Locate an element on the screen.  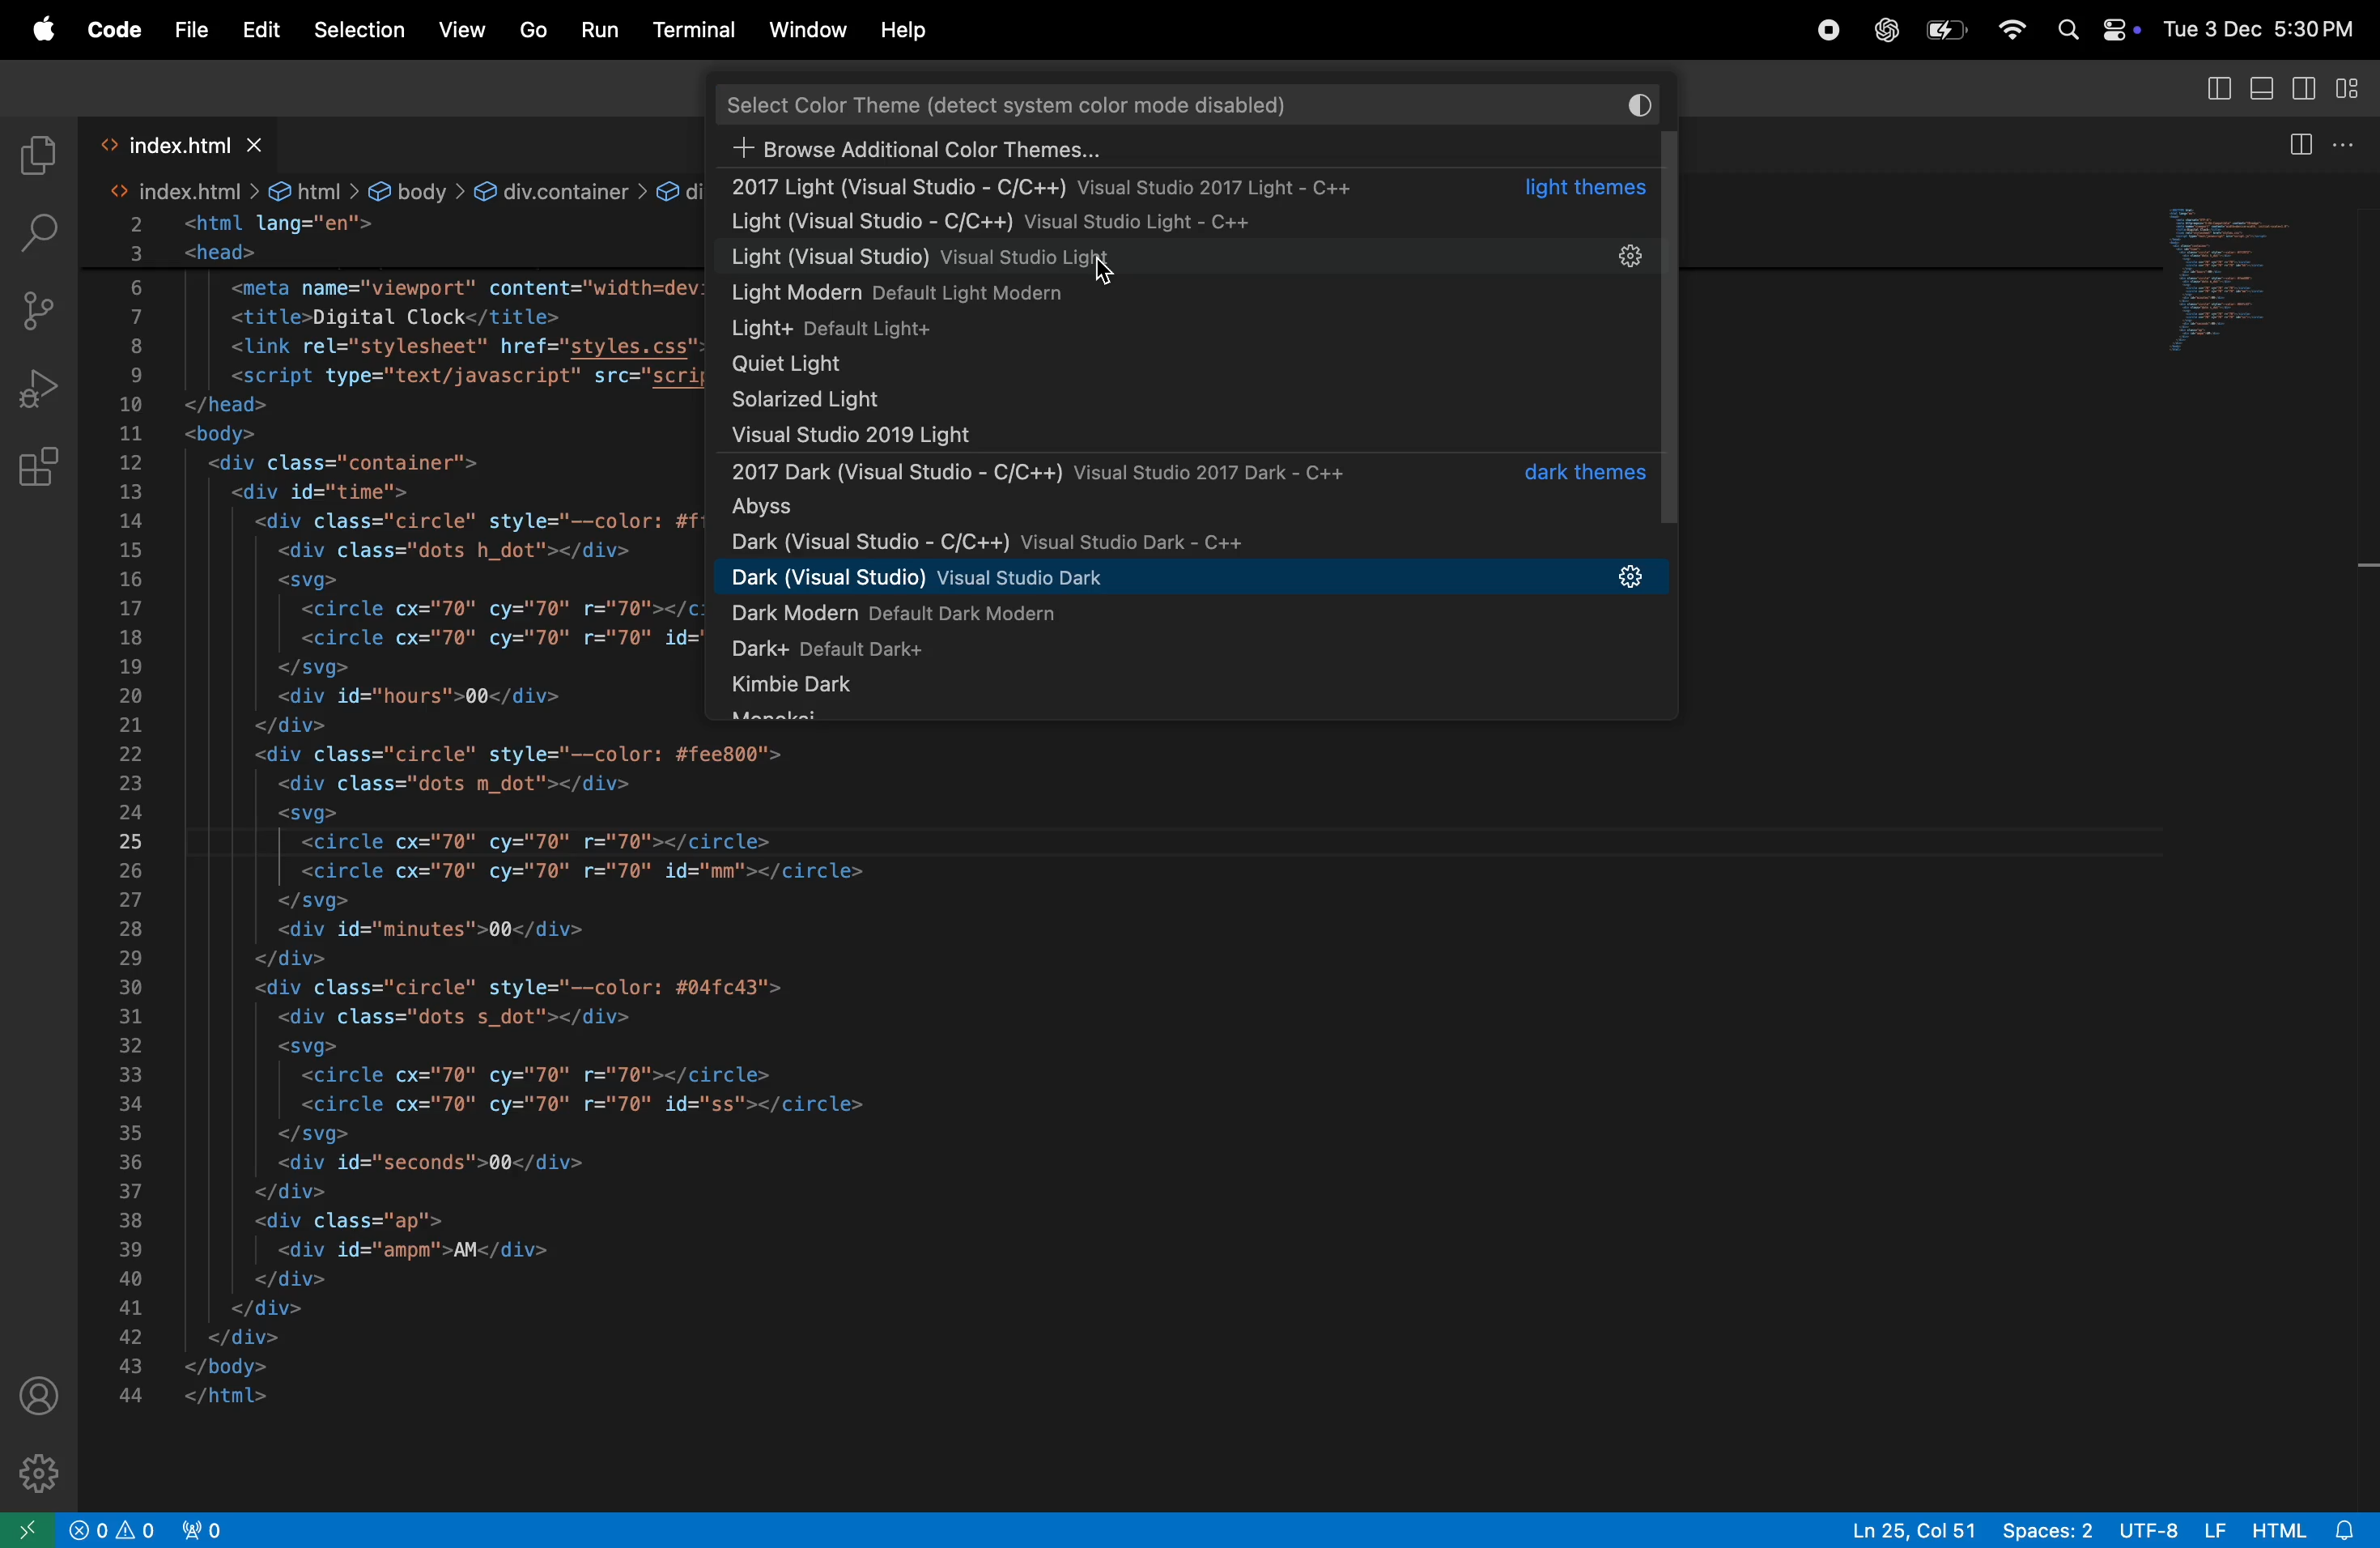
Go is located at coordinates (532, 30).